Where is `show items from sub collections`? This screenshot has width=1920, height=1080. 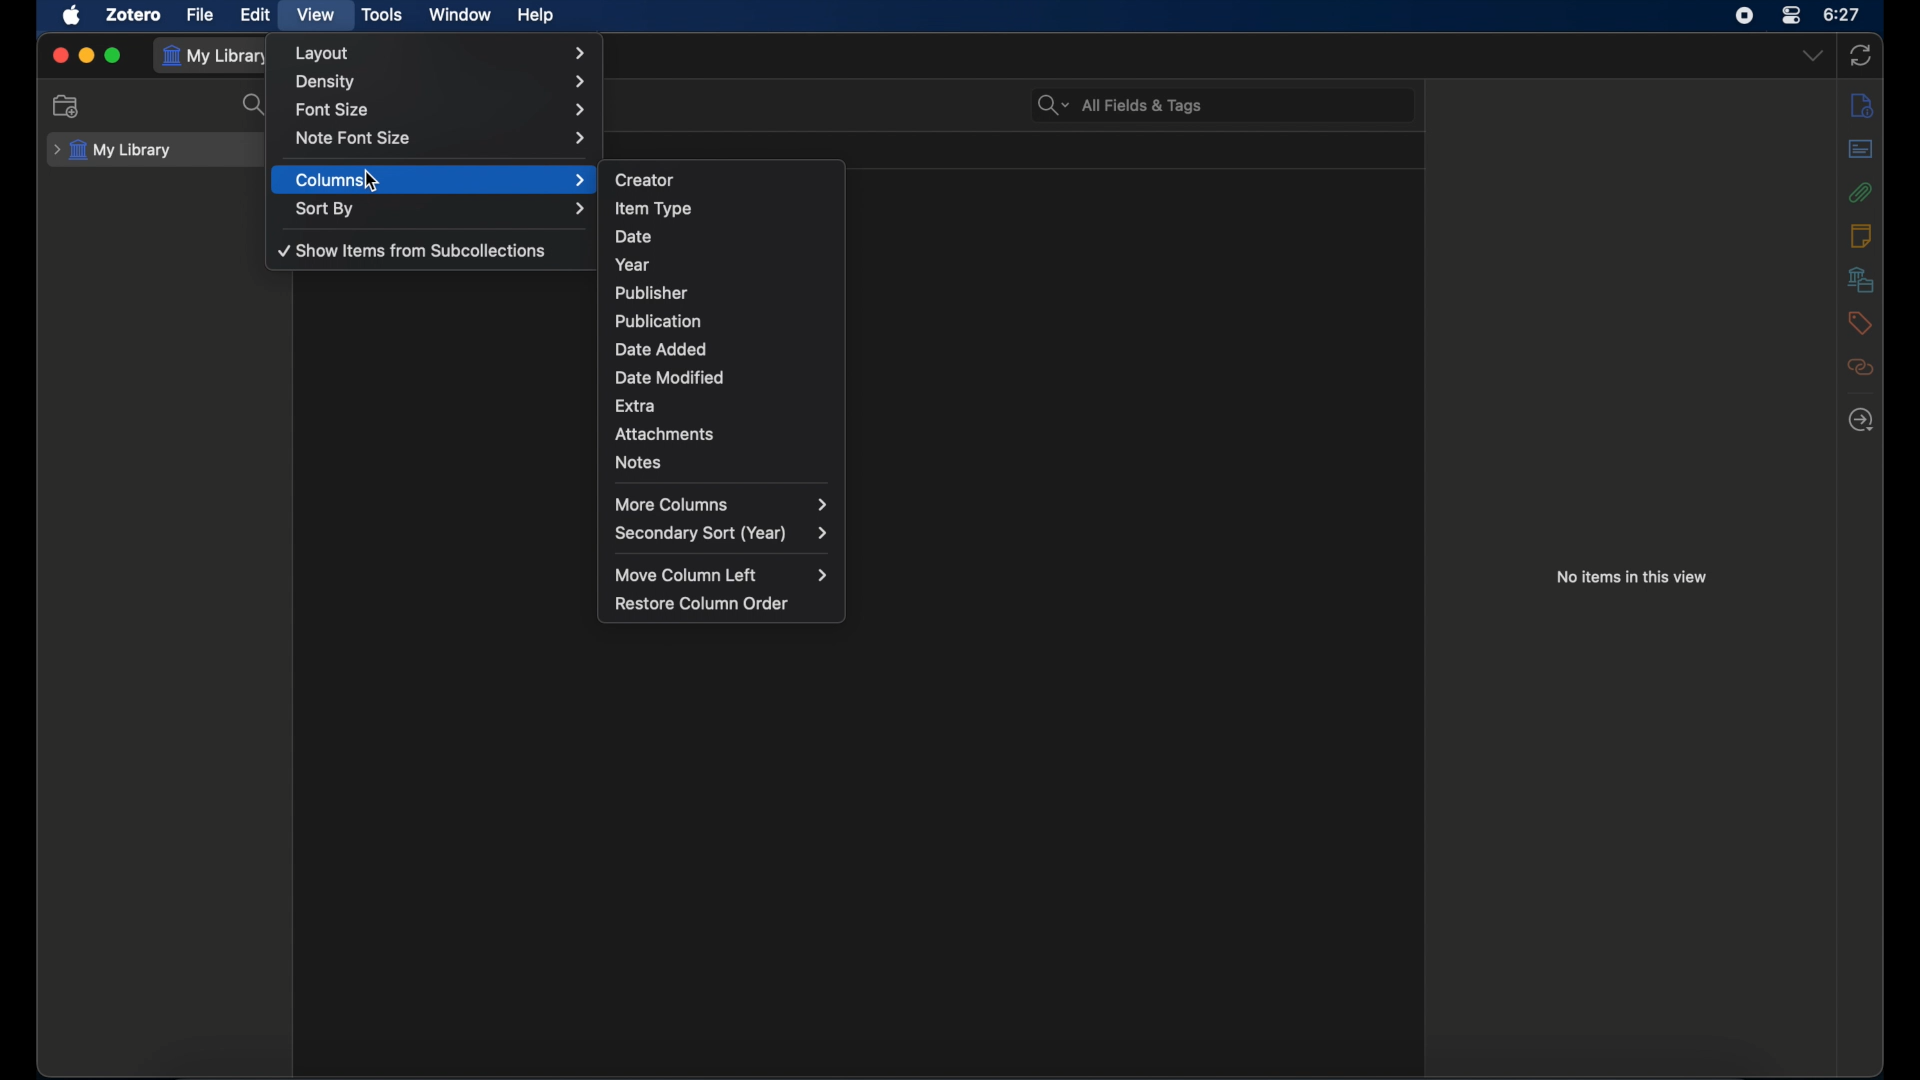
show items from sub collections is located at coordinates (413, 250).